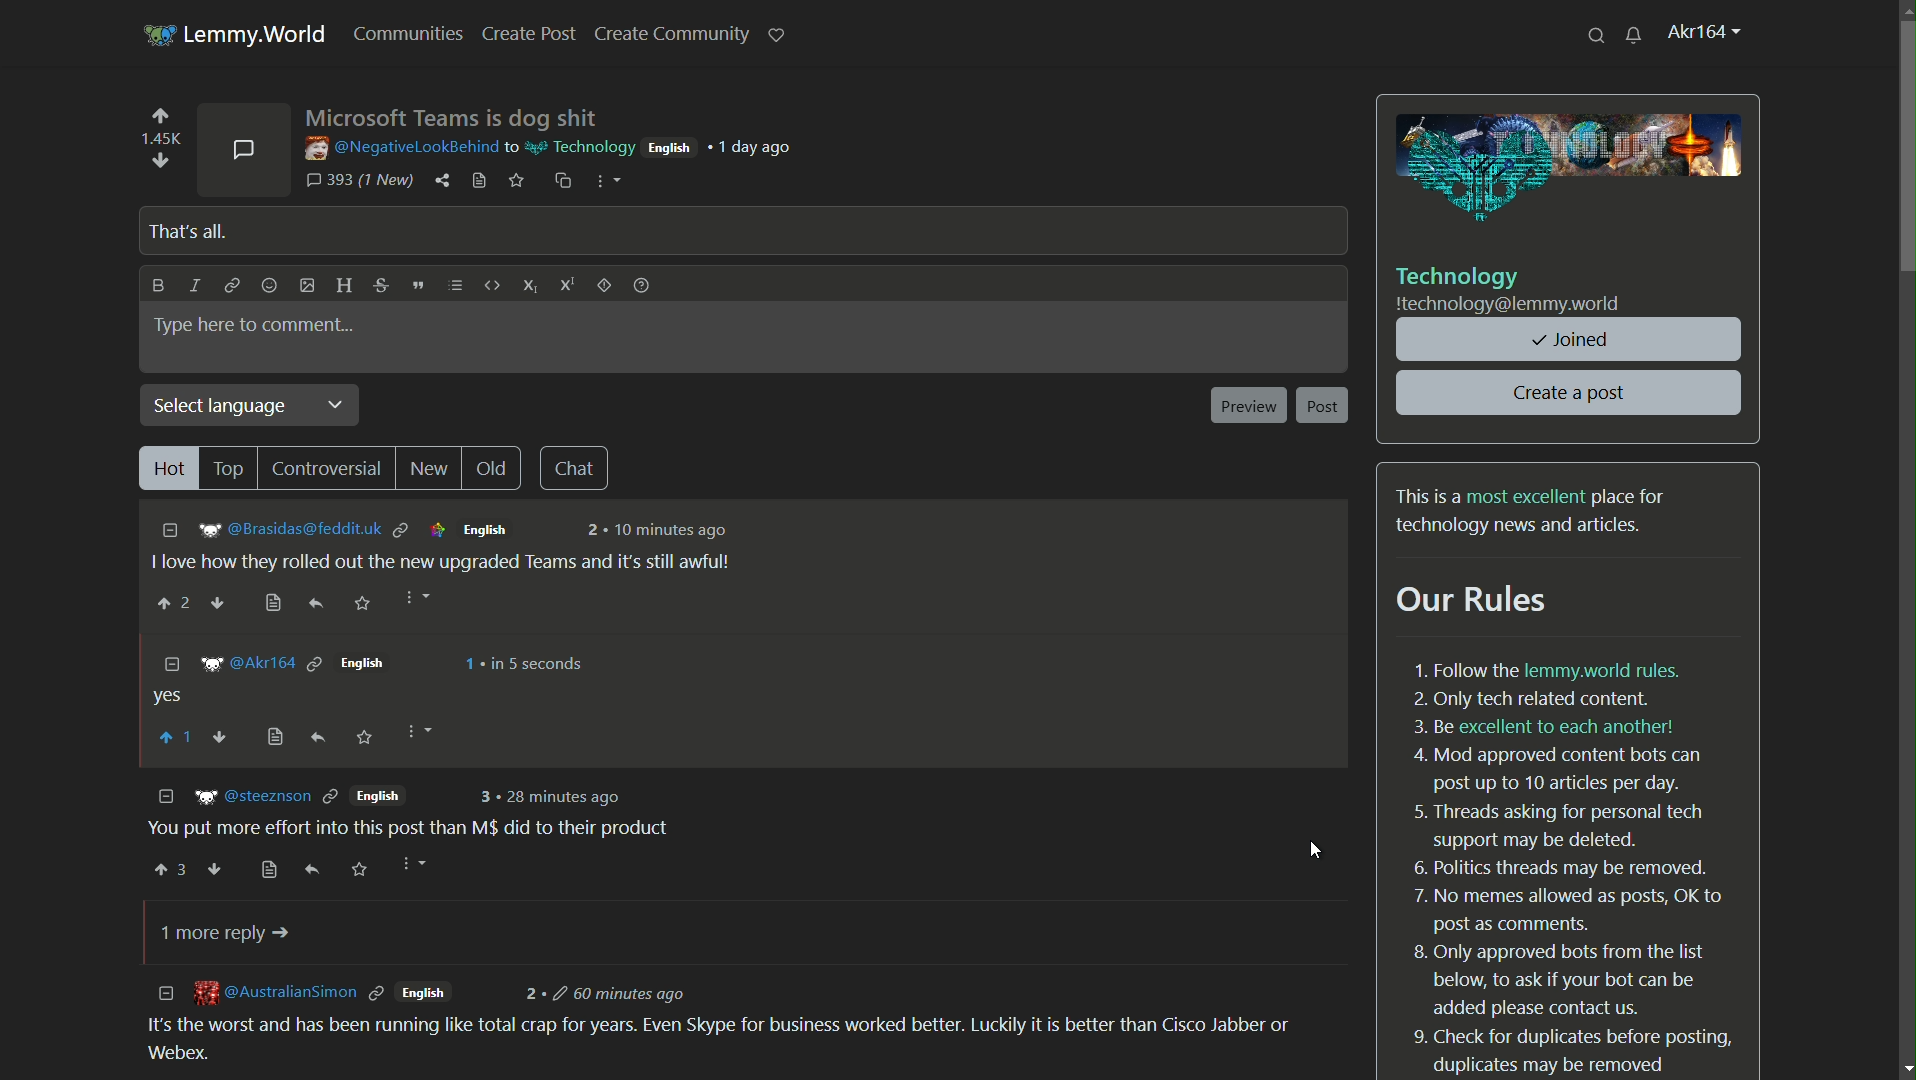 Image resolution: width=1916 pixels, height=1080 pixels. What do you see at coordinates (531, 34) in the screenshot?
I see `create post` at bounding box center [531, 34].